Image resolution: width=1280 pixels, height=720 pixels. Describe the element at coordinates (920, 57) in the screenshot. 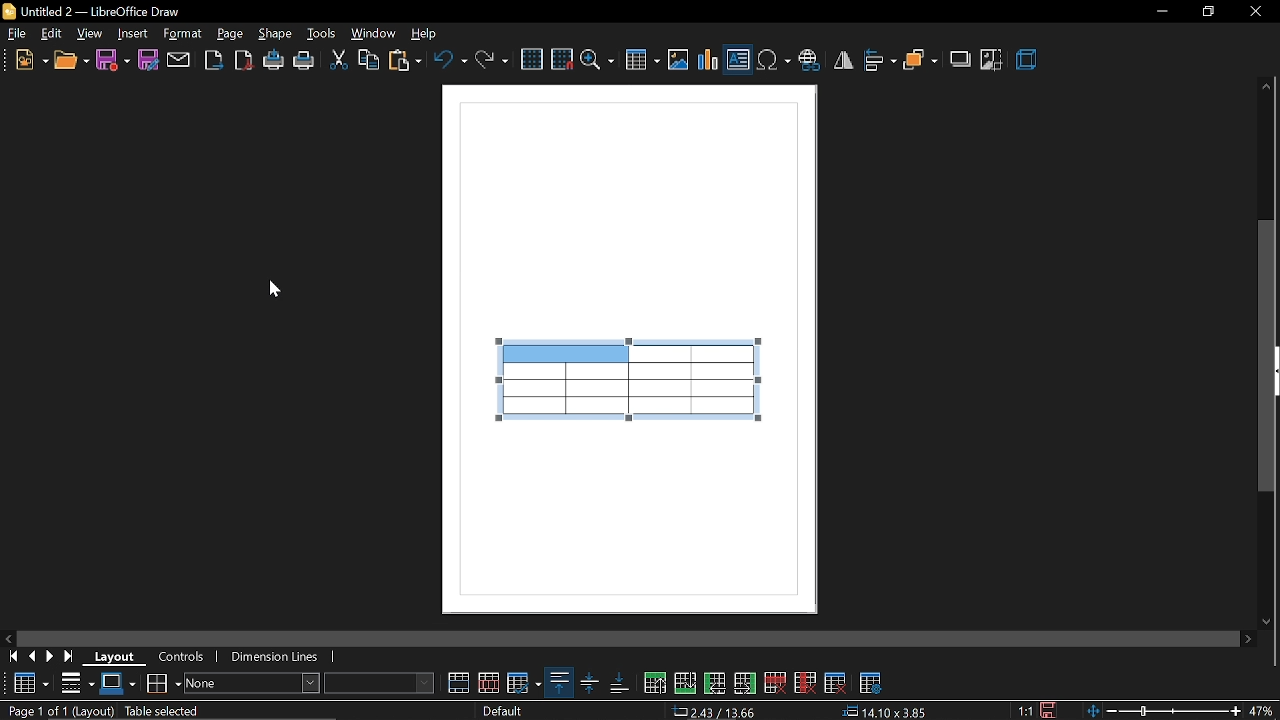

I see `arrange` at that location.